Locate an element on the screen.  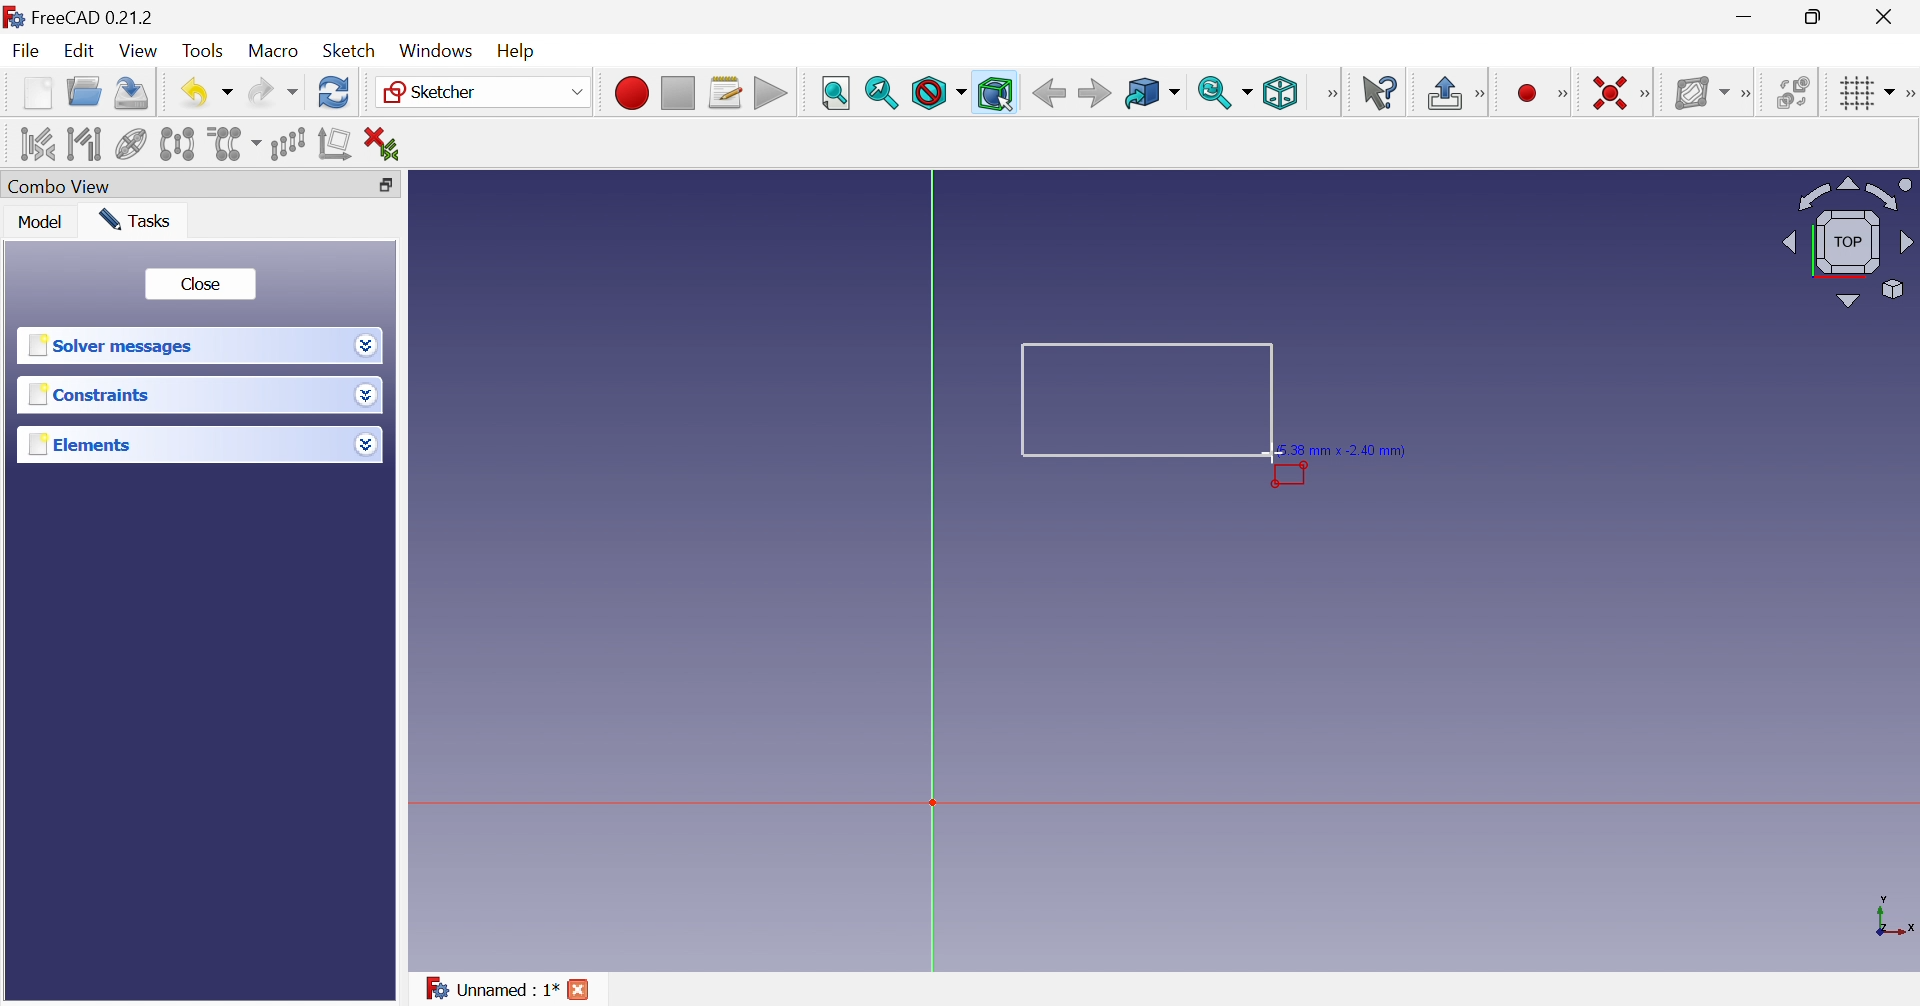
Sketch is located at coordinates (352, 50).